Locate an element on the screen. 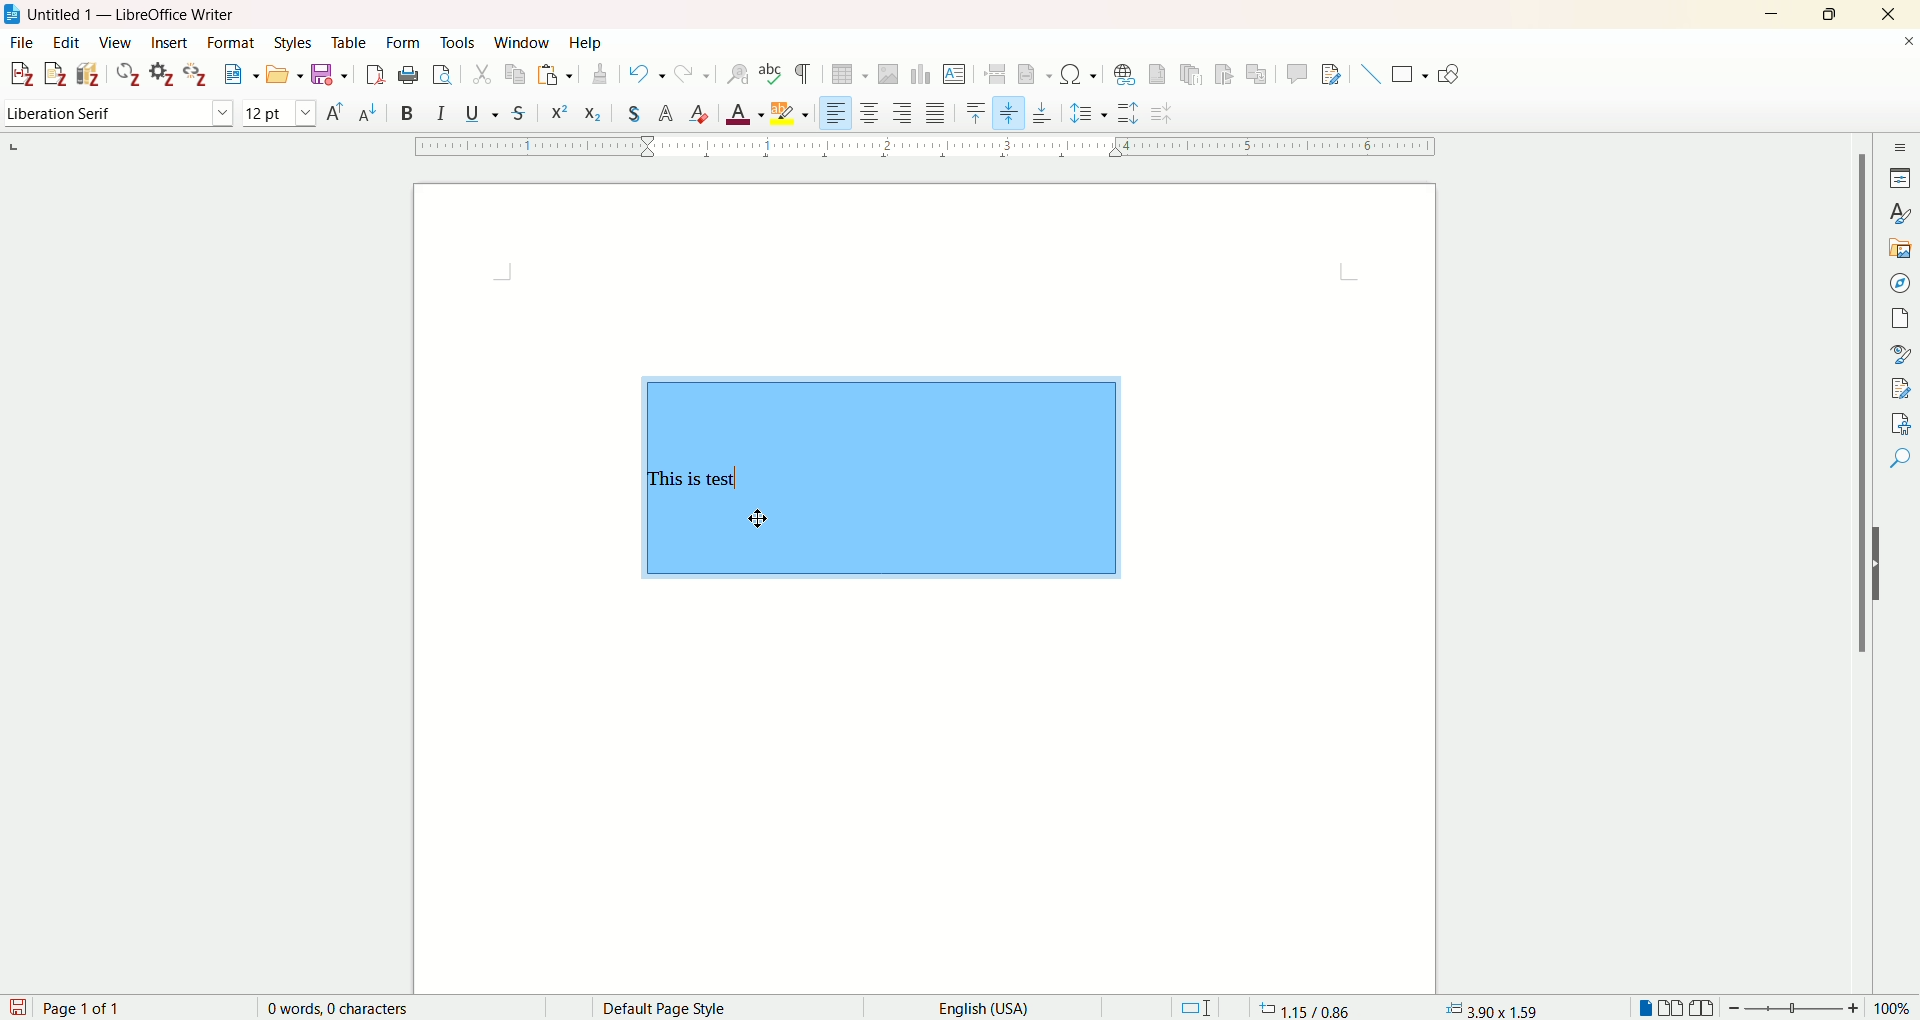  exit group is located at coordinates (1317, 115).